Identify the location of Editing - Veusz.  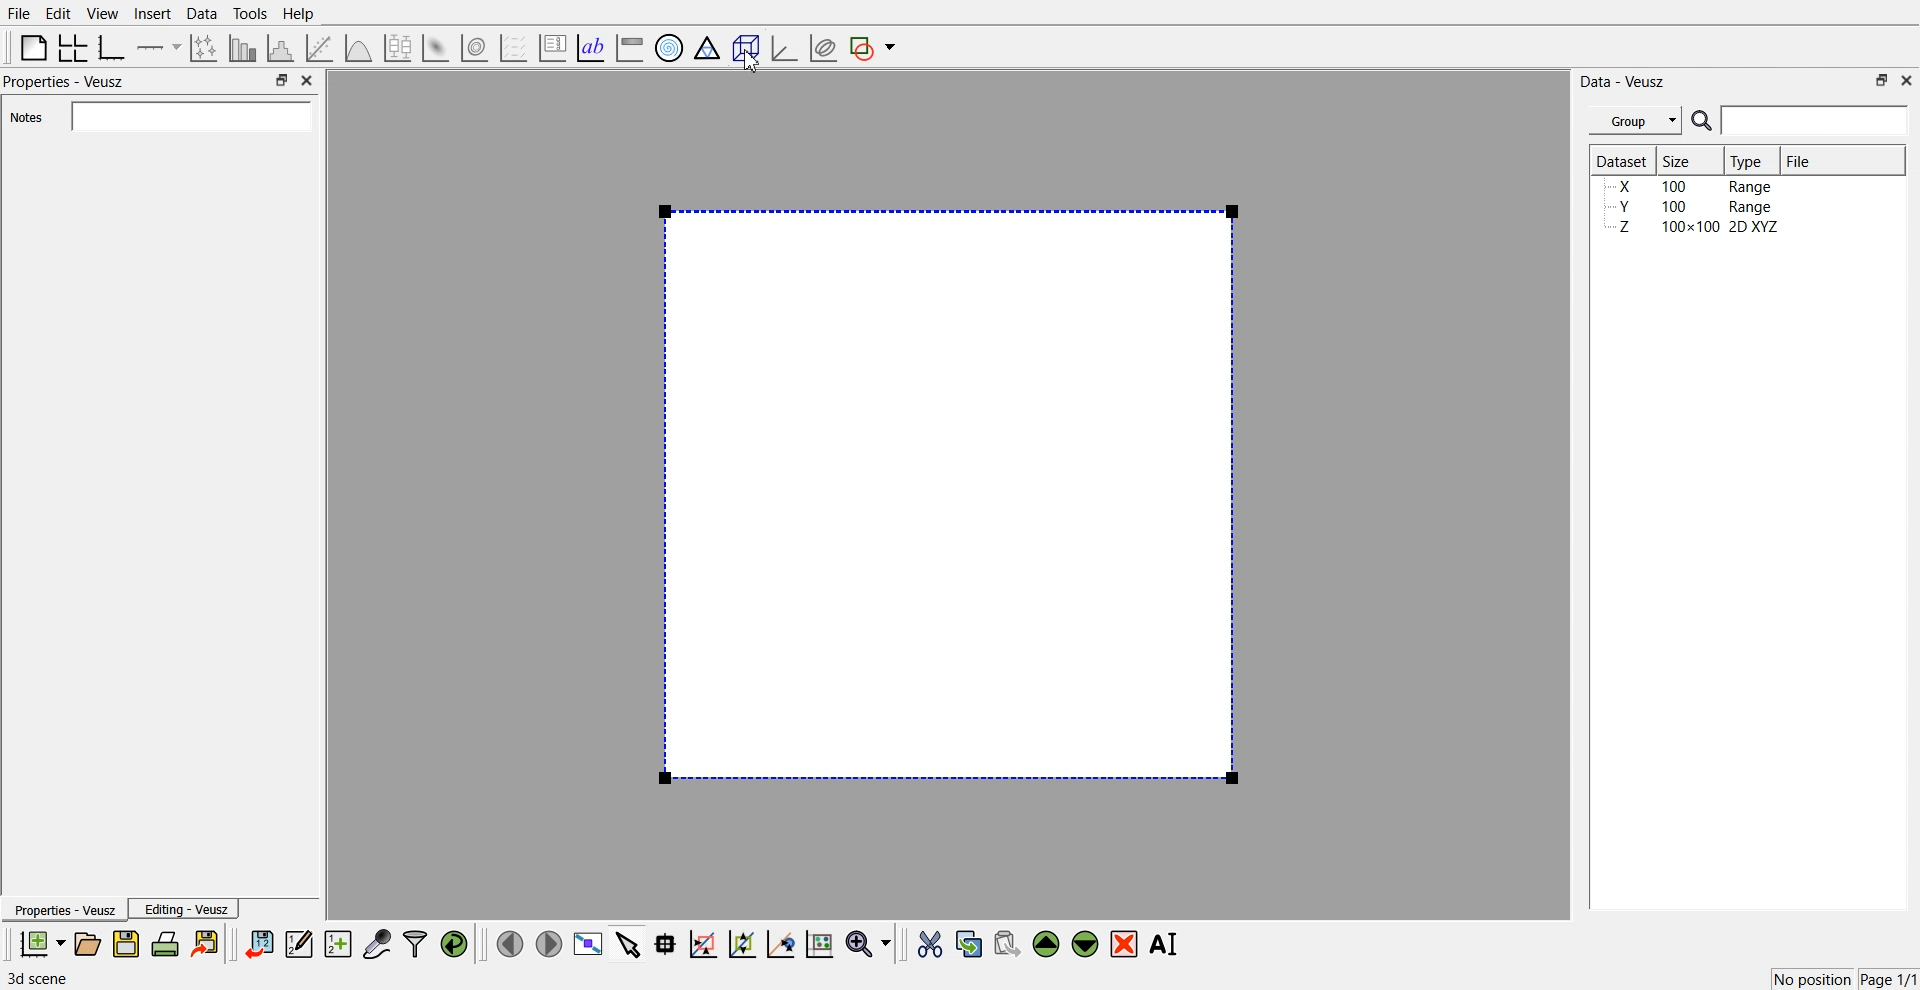
(184, 908).